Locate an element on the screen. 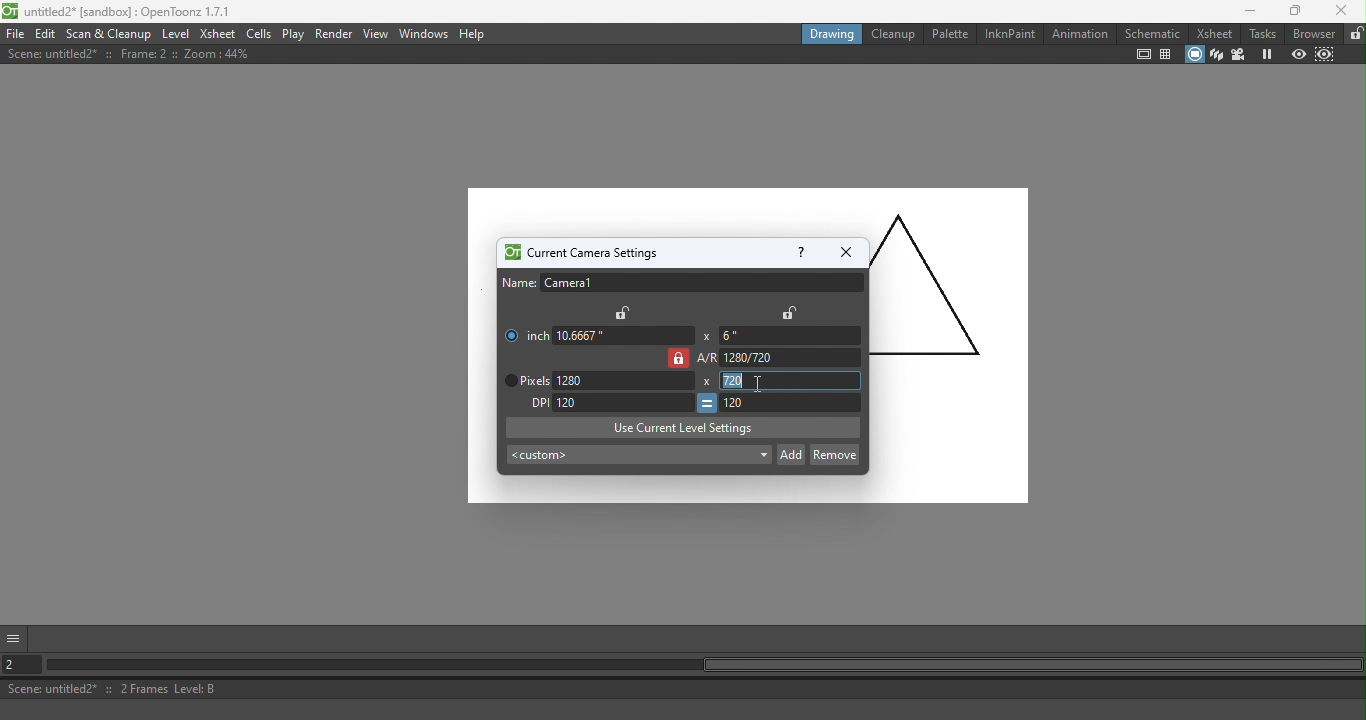  Field guide is located at coordinates (1165, 55).